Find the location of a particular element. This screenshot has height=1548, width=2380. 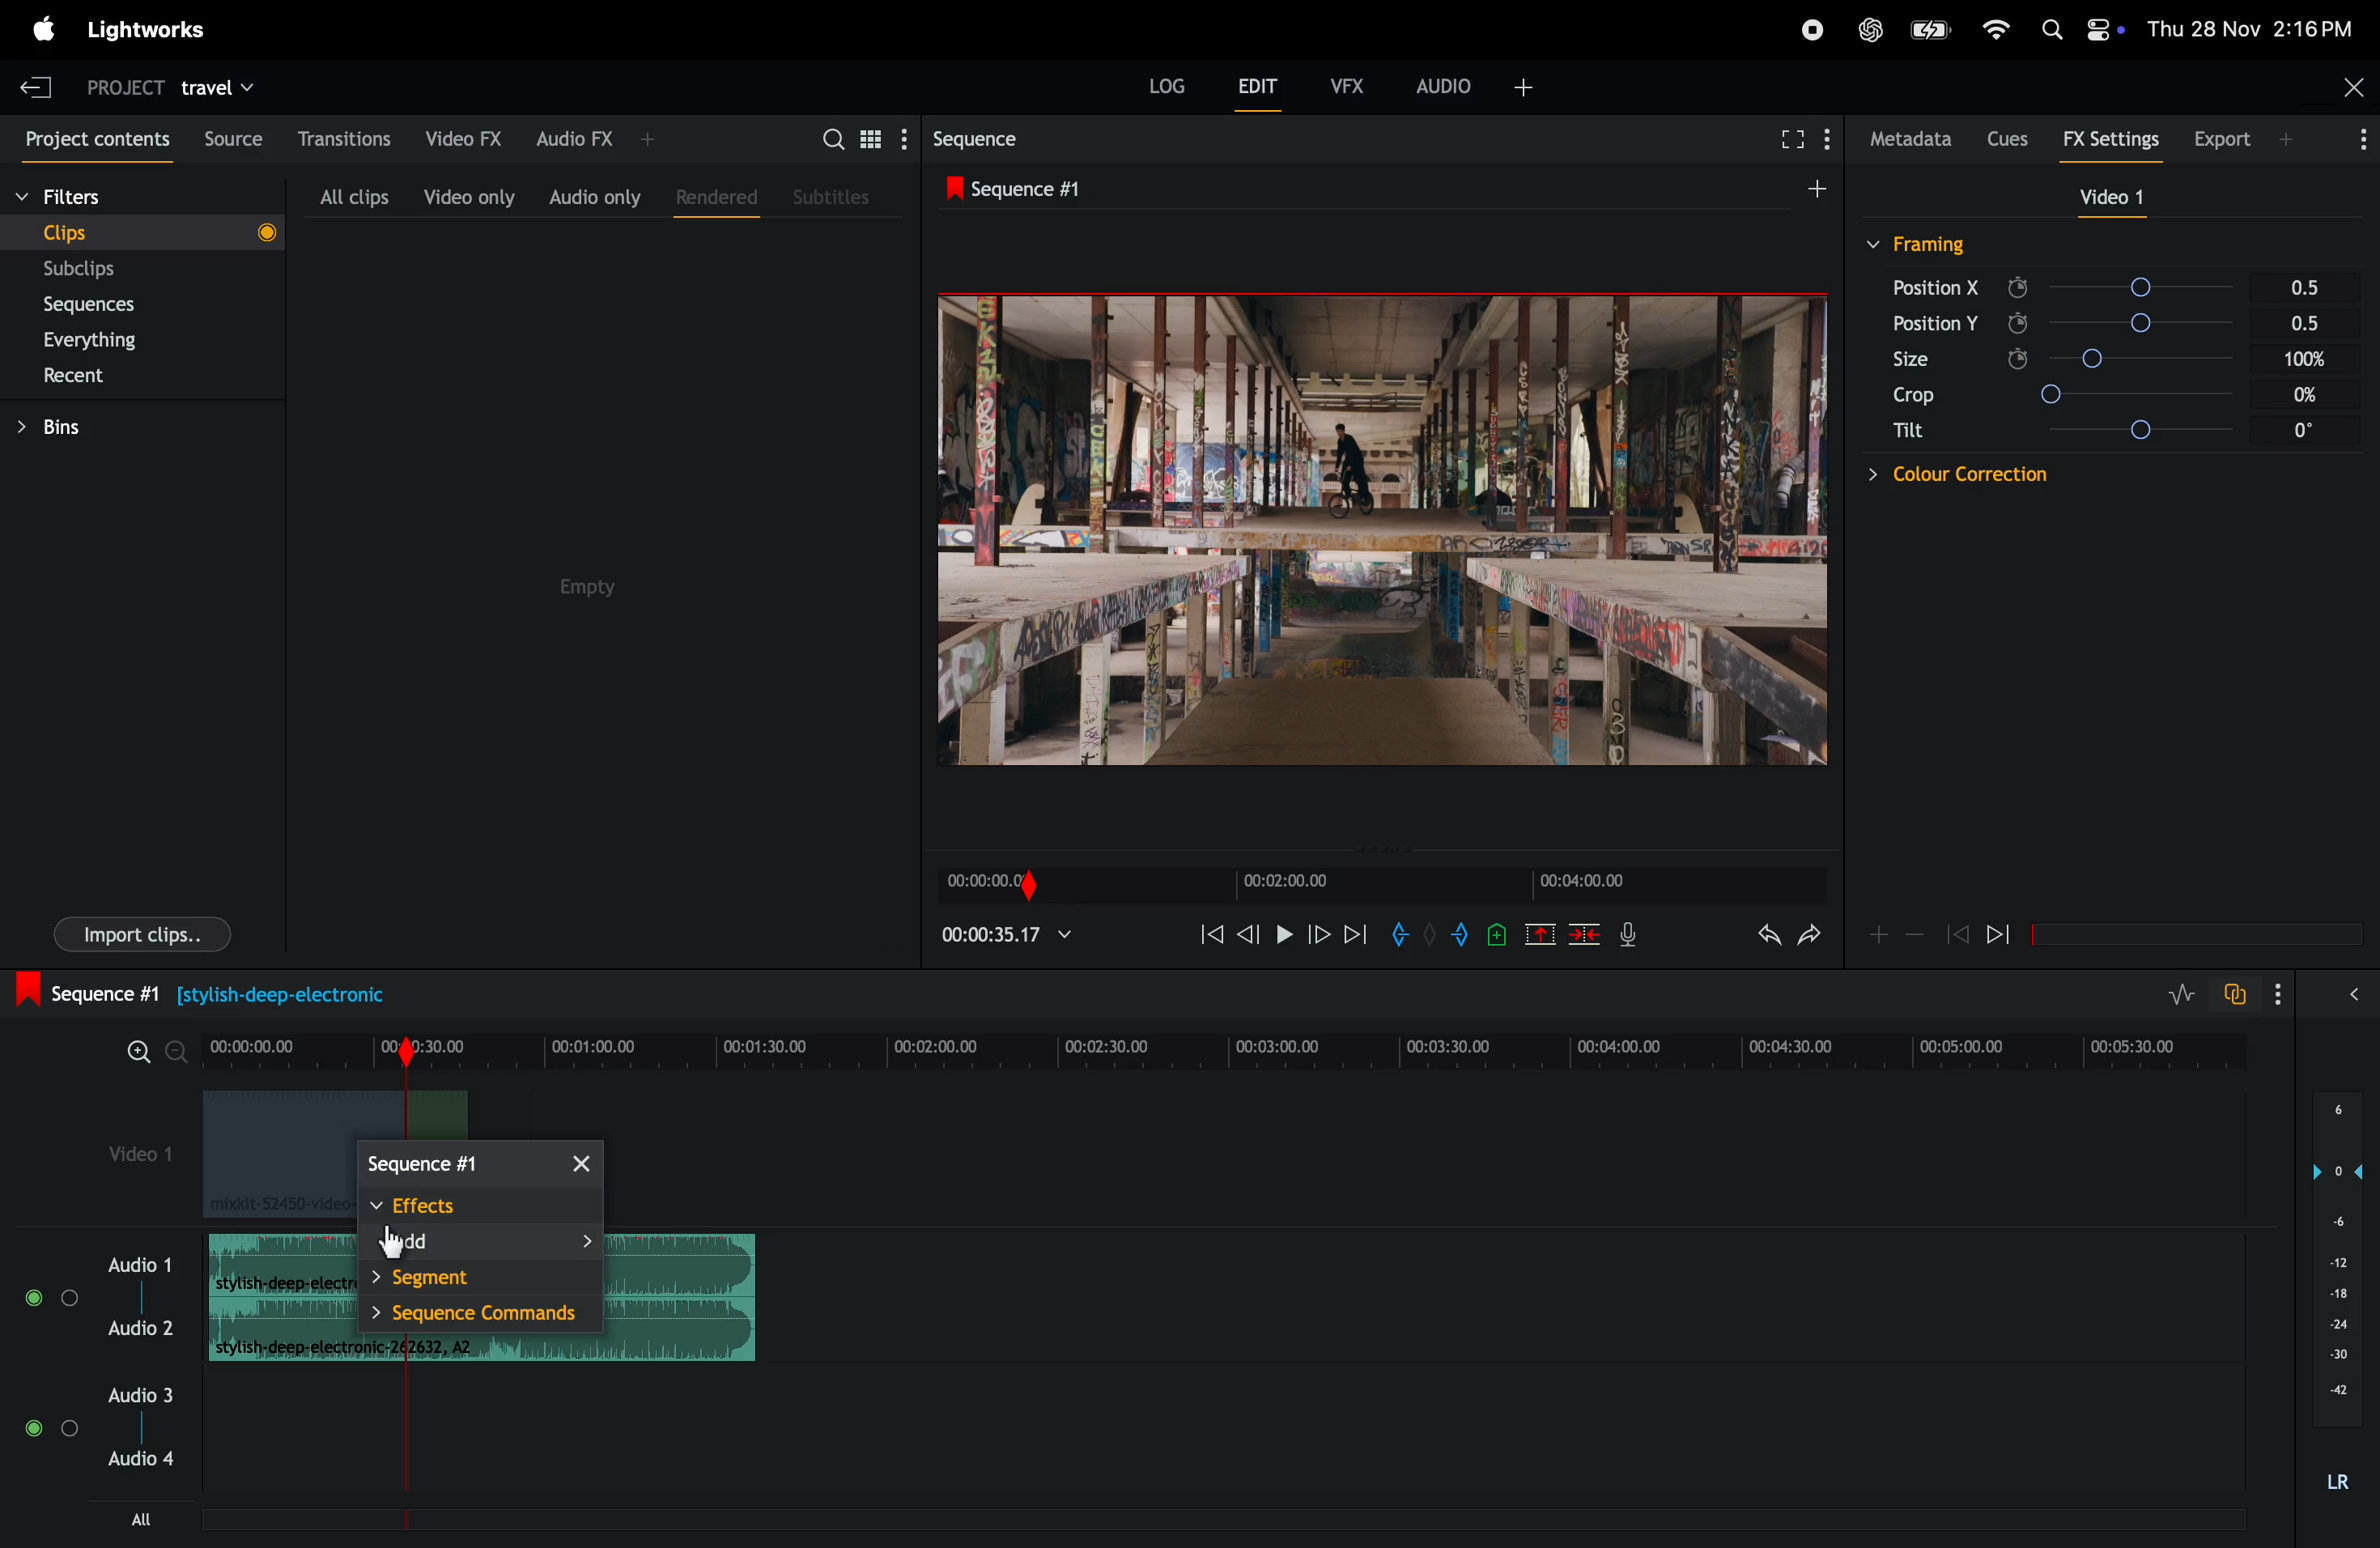

sequence 1 is located at coordinates (237, 994).